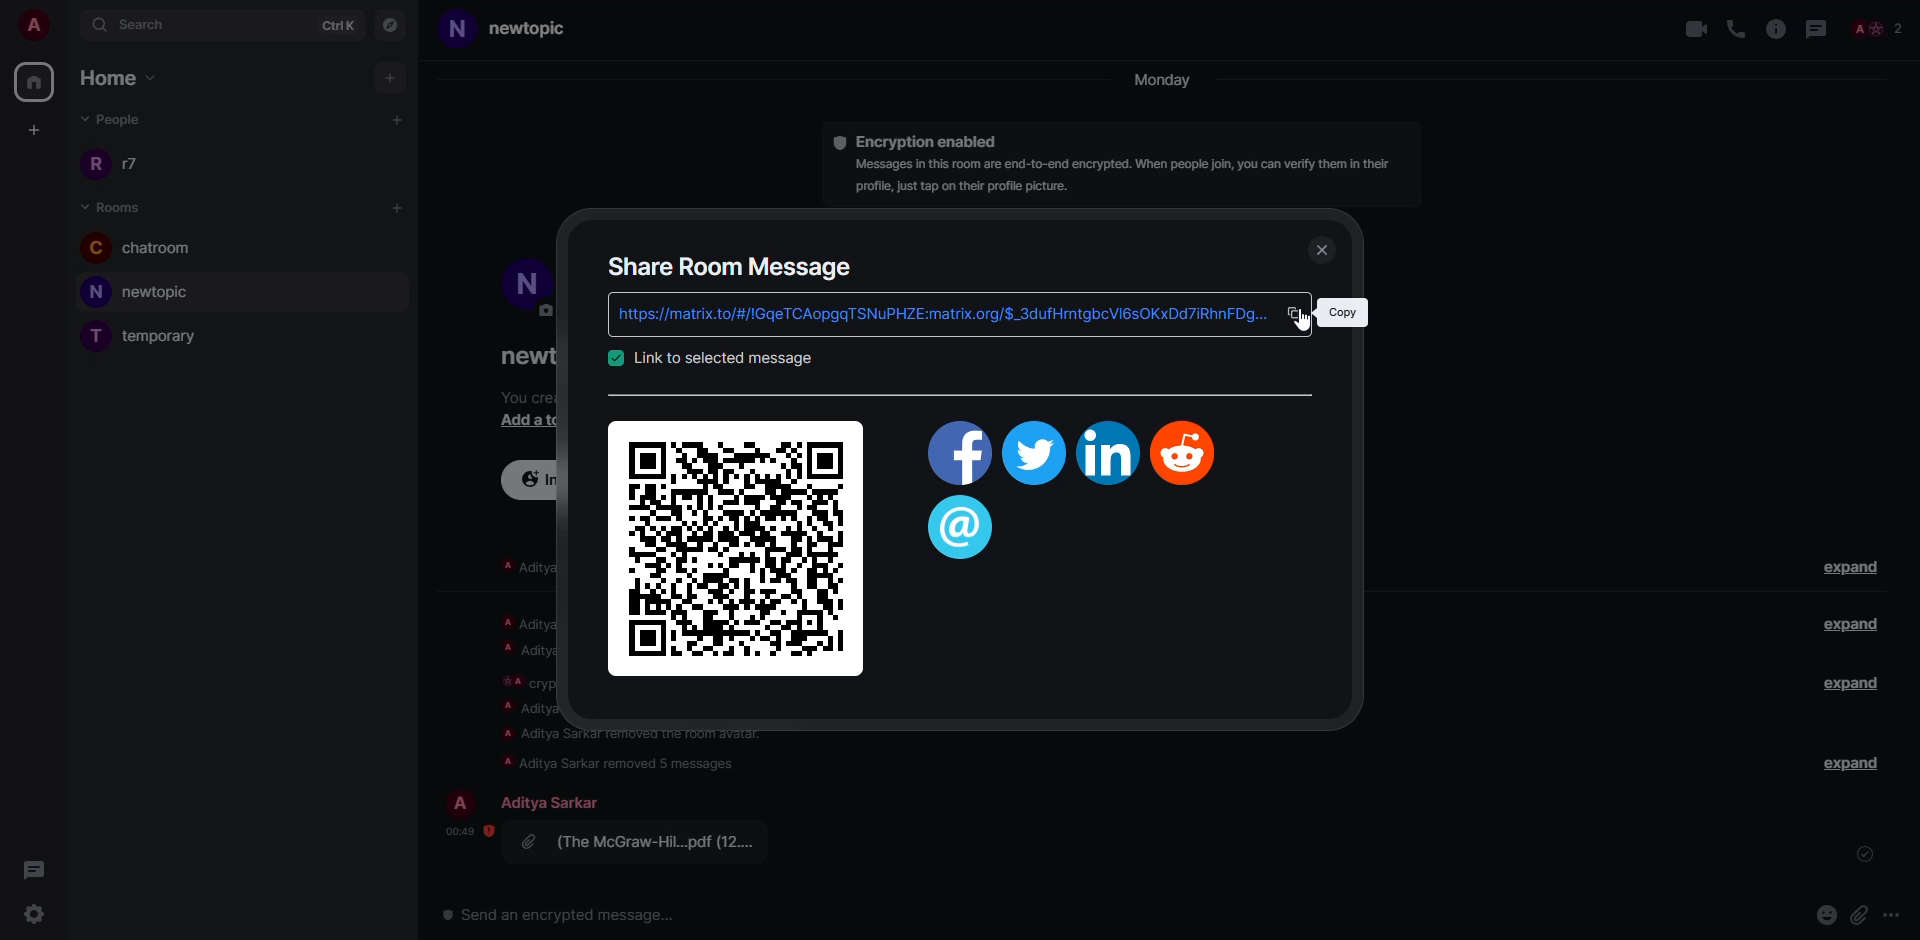 The image size is (1920, 940). What do you see at coordinates (399, 118) in the screenshot?
I see `add` at bounding box center [399, 118].